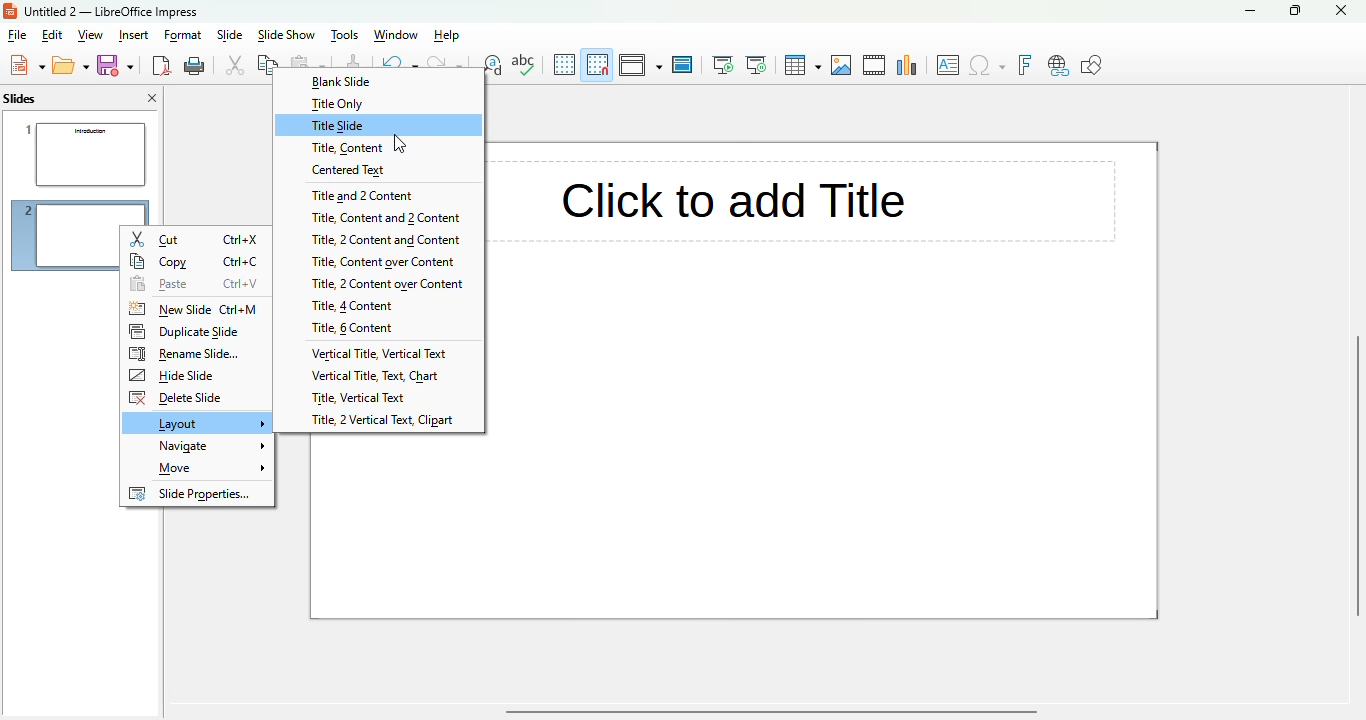 This screenshot has height=720, width=1366. Describe the element at coordinates (196, 493) in the screenshot. I see `slide properties` at that location.